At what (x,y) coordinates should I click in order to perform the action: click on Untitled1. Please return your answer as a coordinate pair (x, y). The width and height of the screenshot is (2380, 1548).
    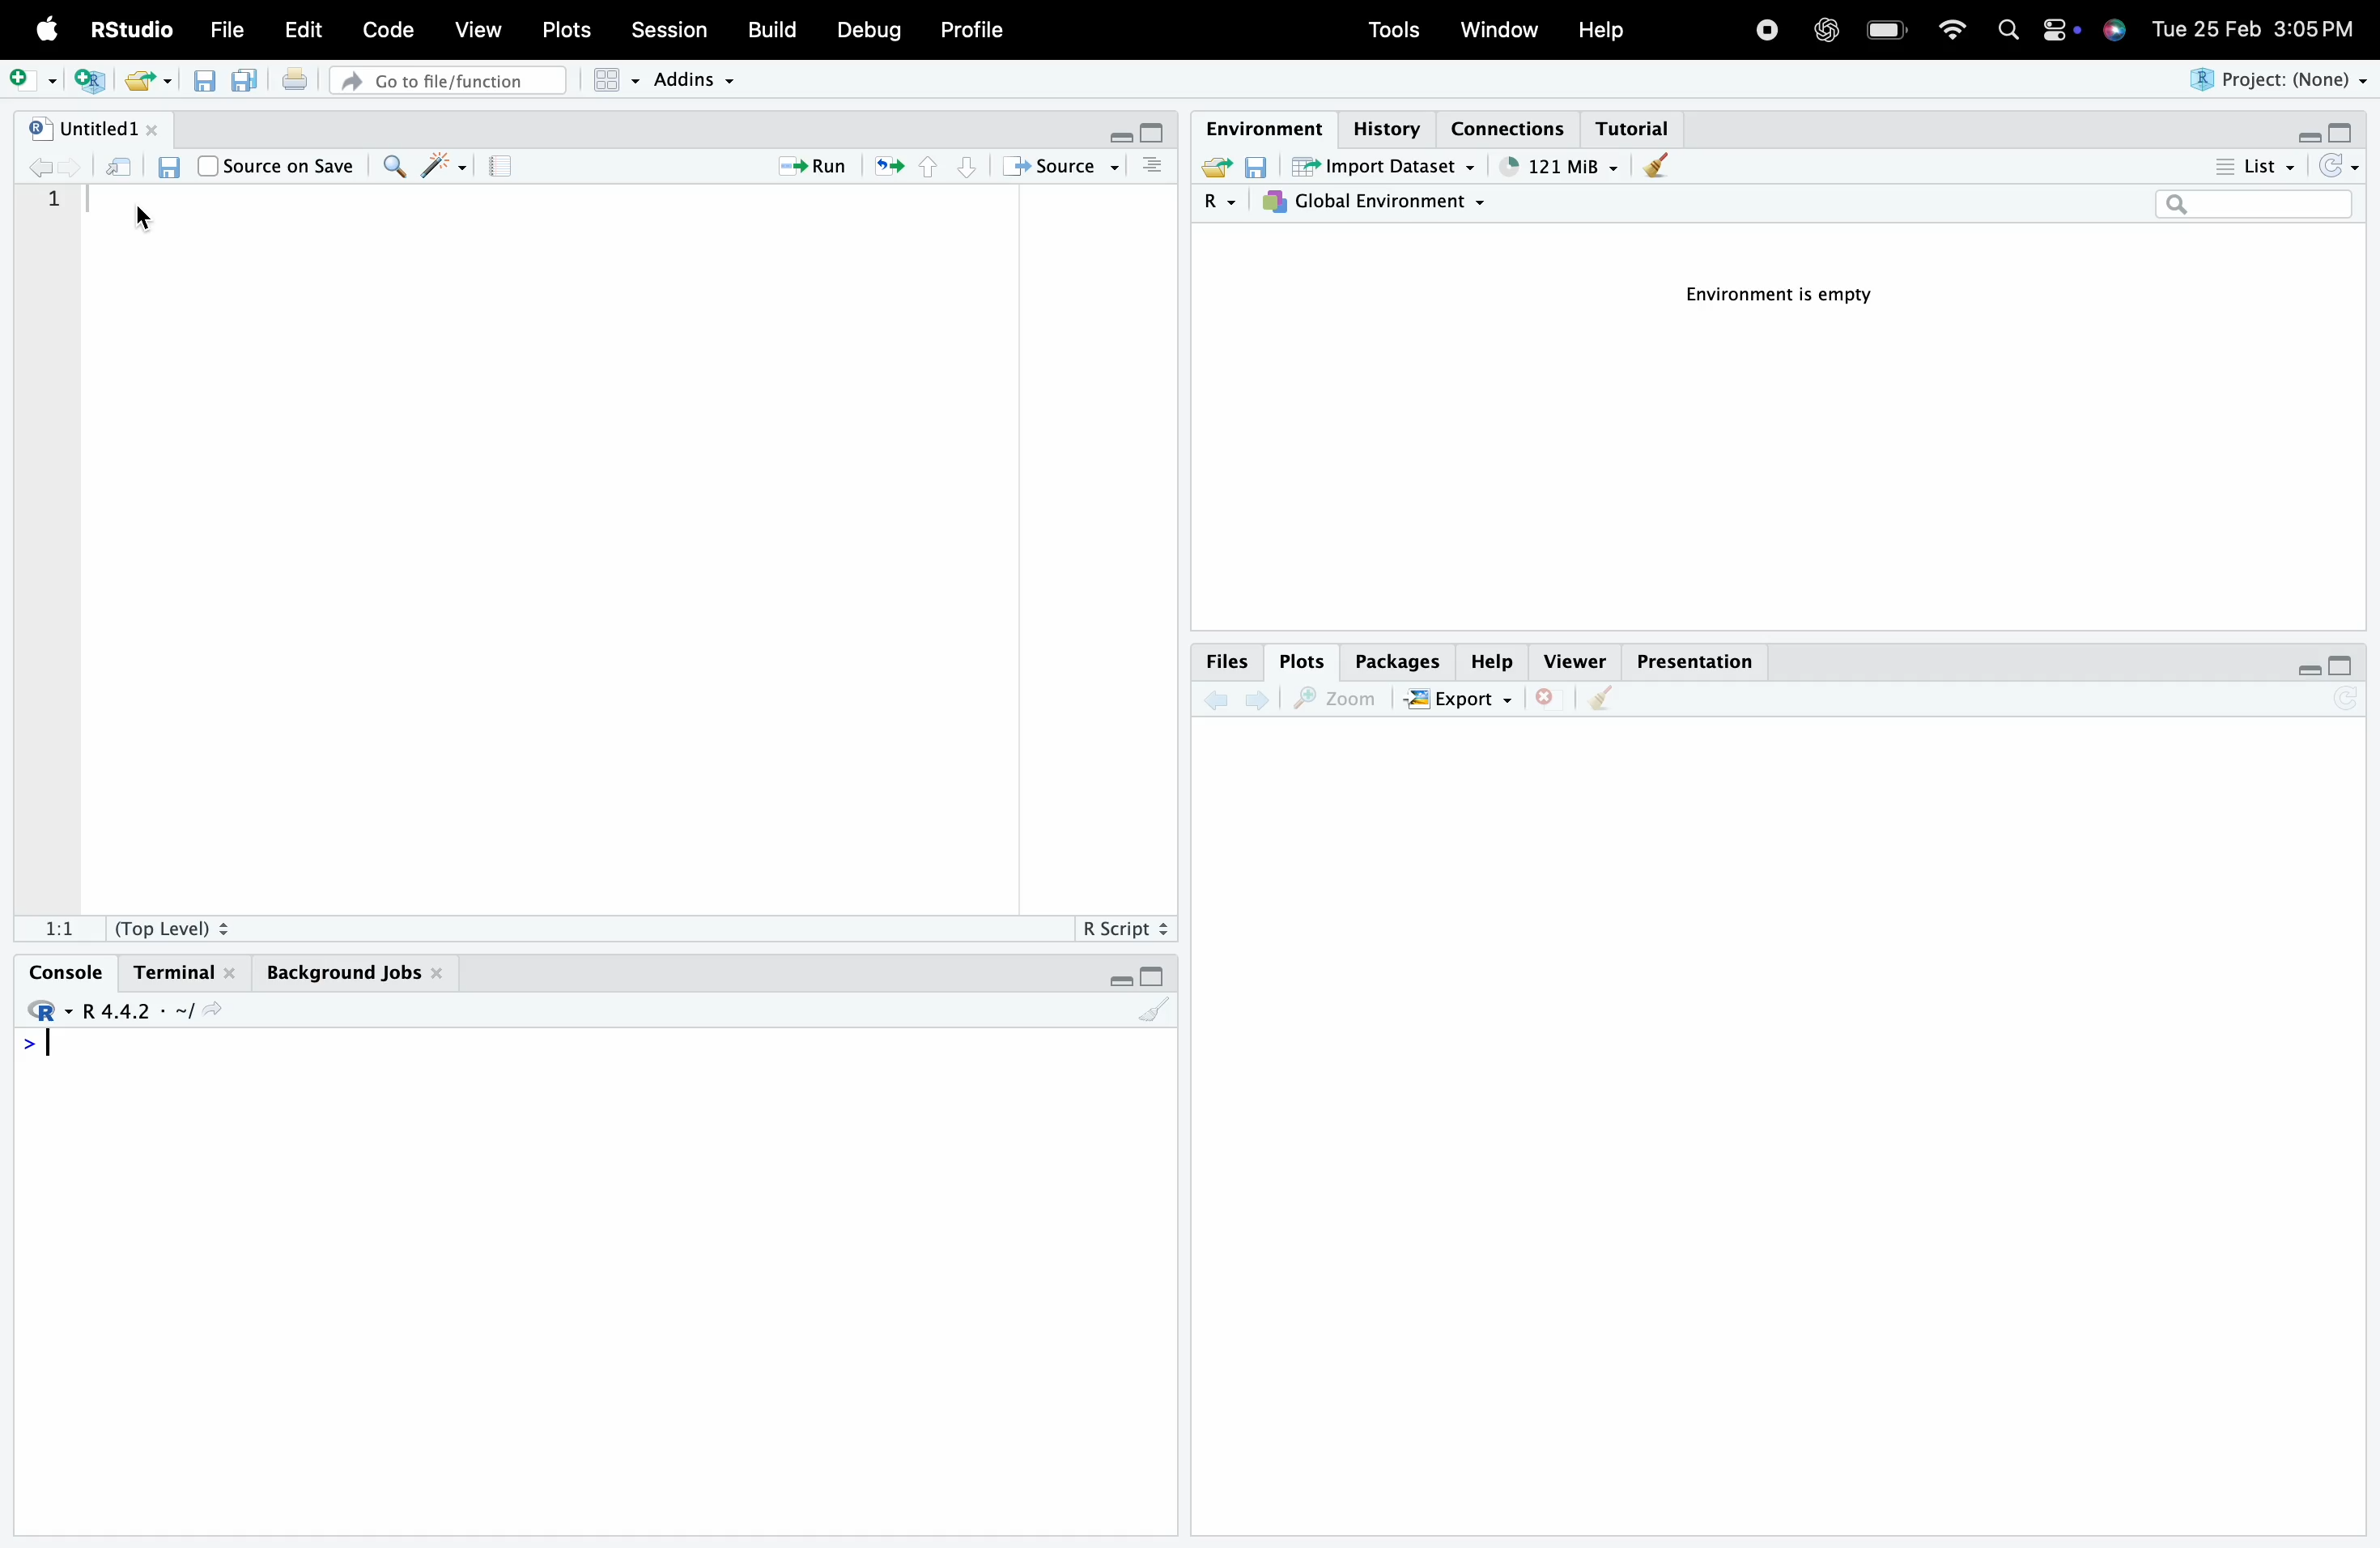
    Looking at the image, I should click on (94, 125).